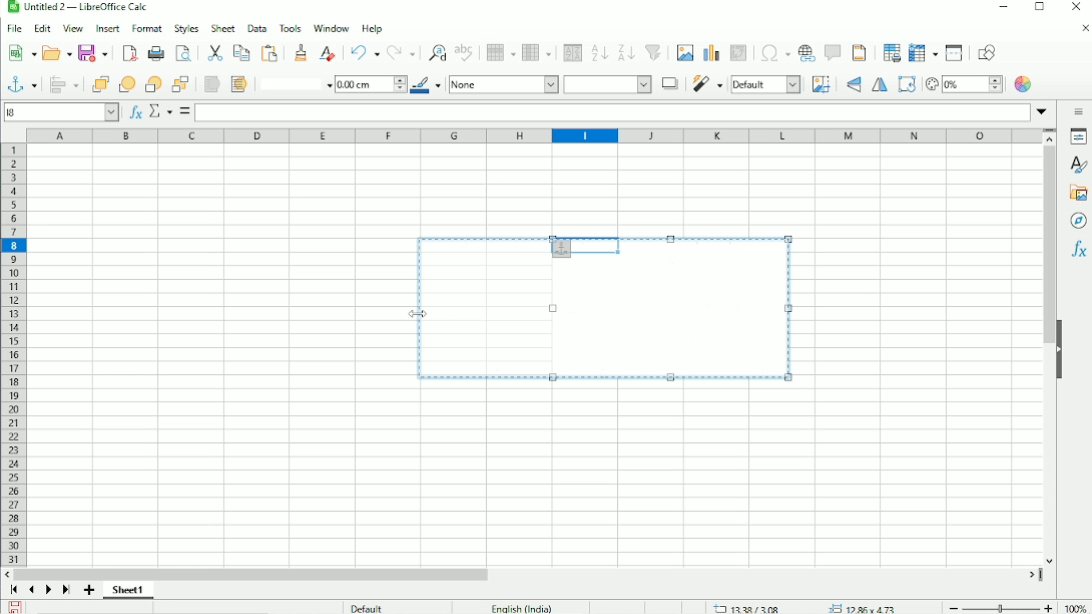 The width and height of the screenshot is (1092, 614). What do you see at coordinates (99, 84) in the screenshot?
I see `Bring to front` at bounding box center [99, 84].